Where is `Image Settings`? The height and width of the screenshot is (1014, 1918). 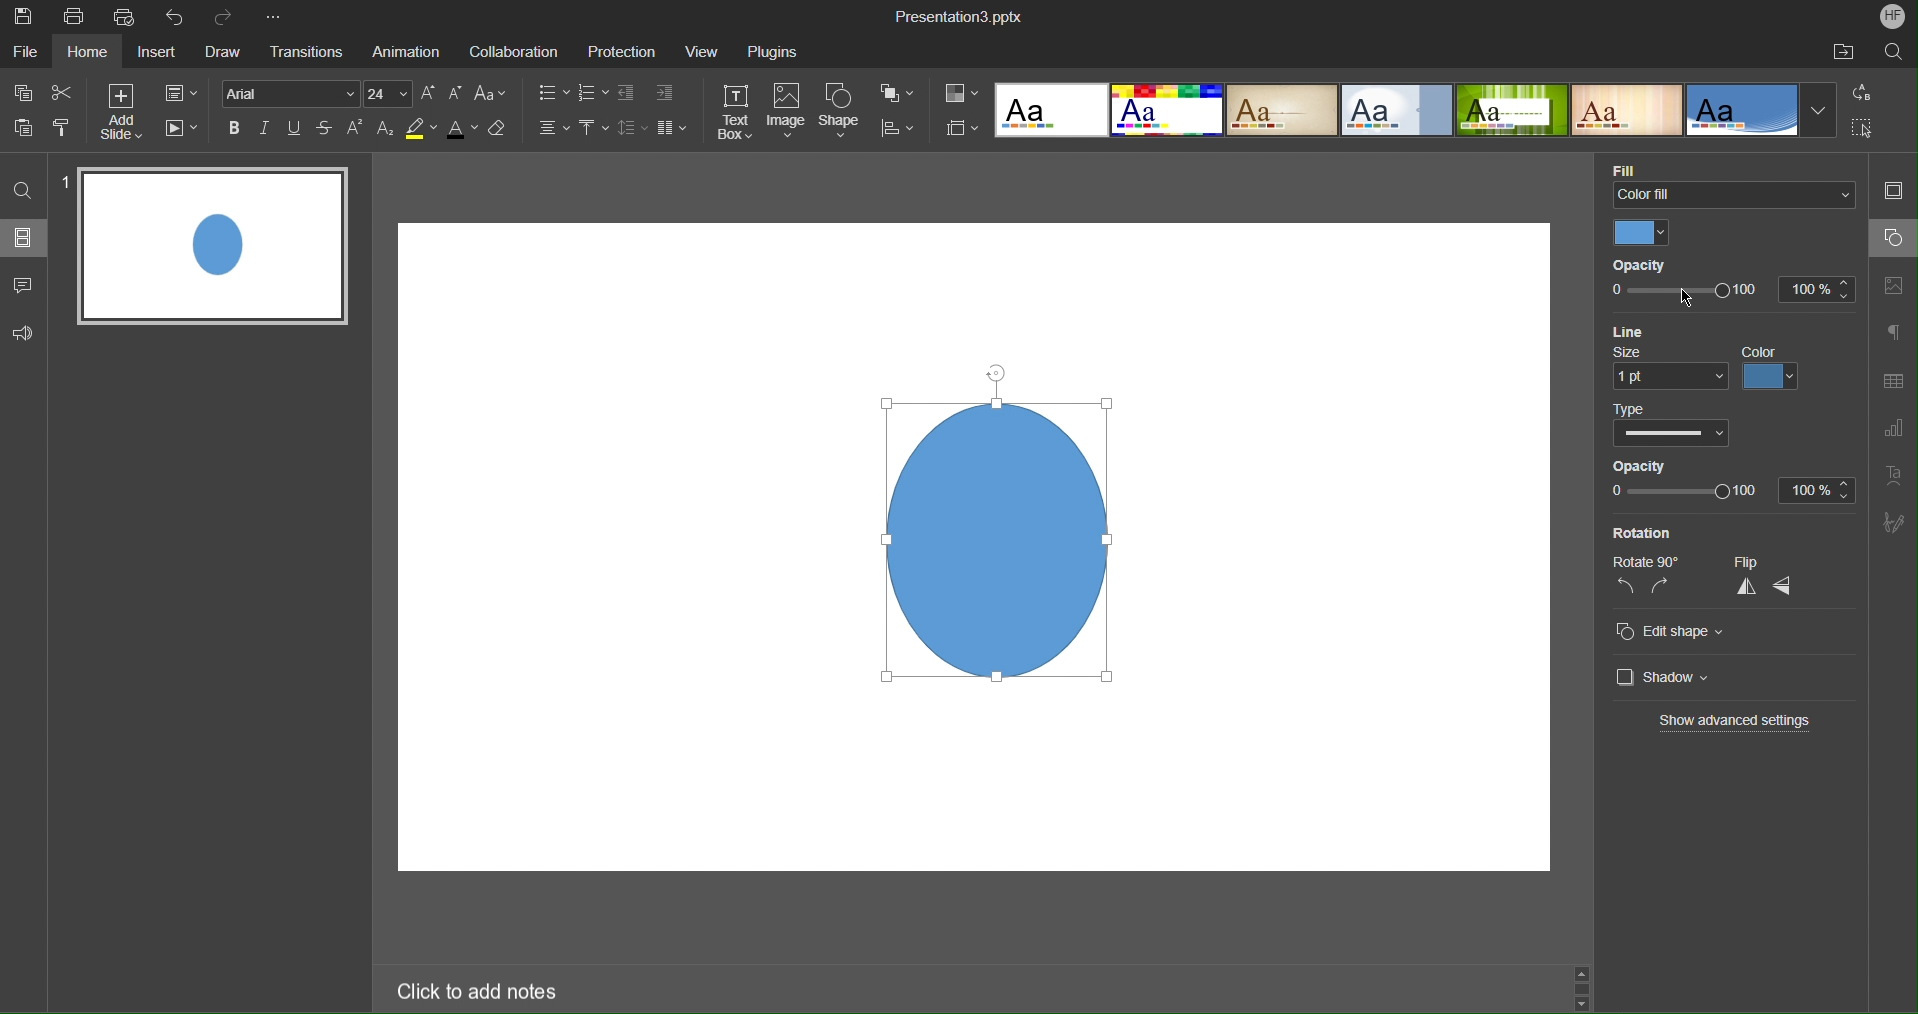 Image Settings is located at coordinates (1898, 284).